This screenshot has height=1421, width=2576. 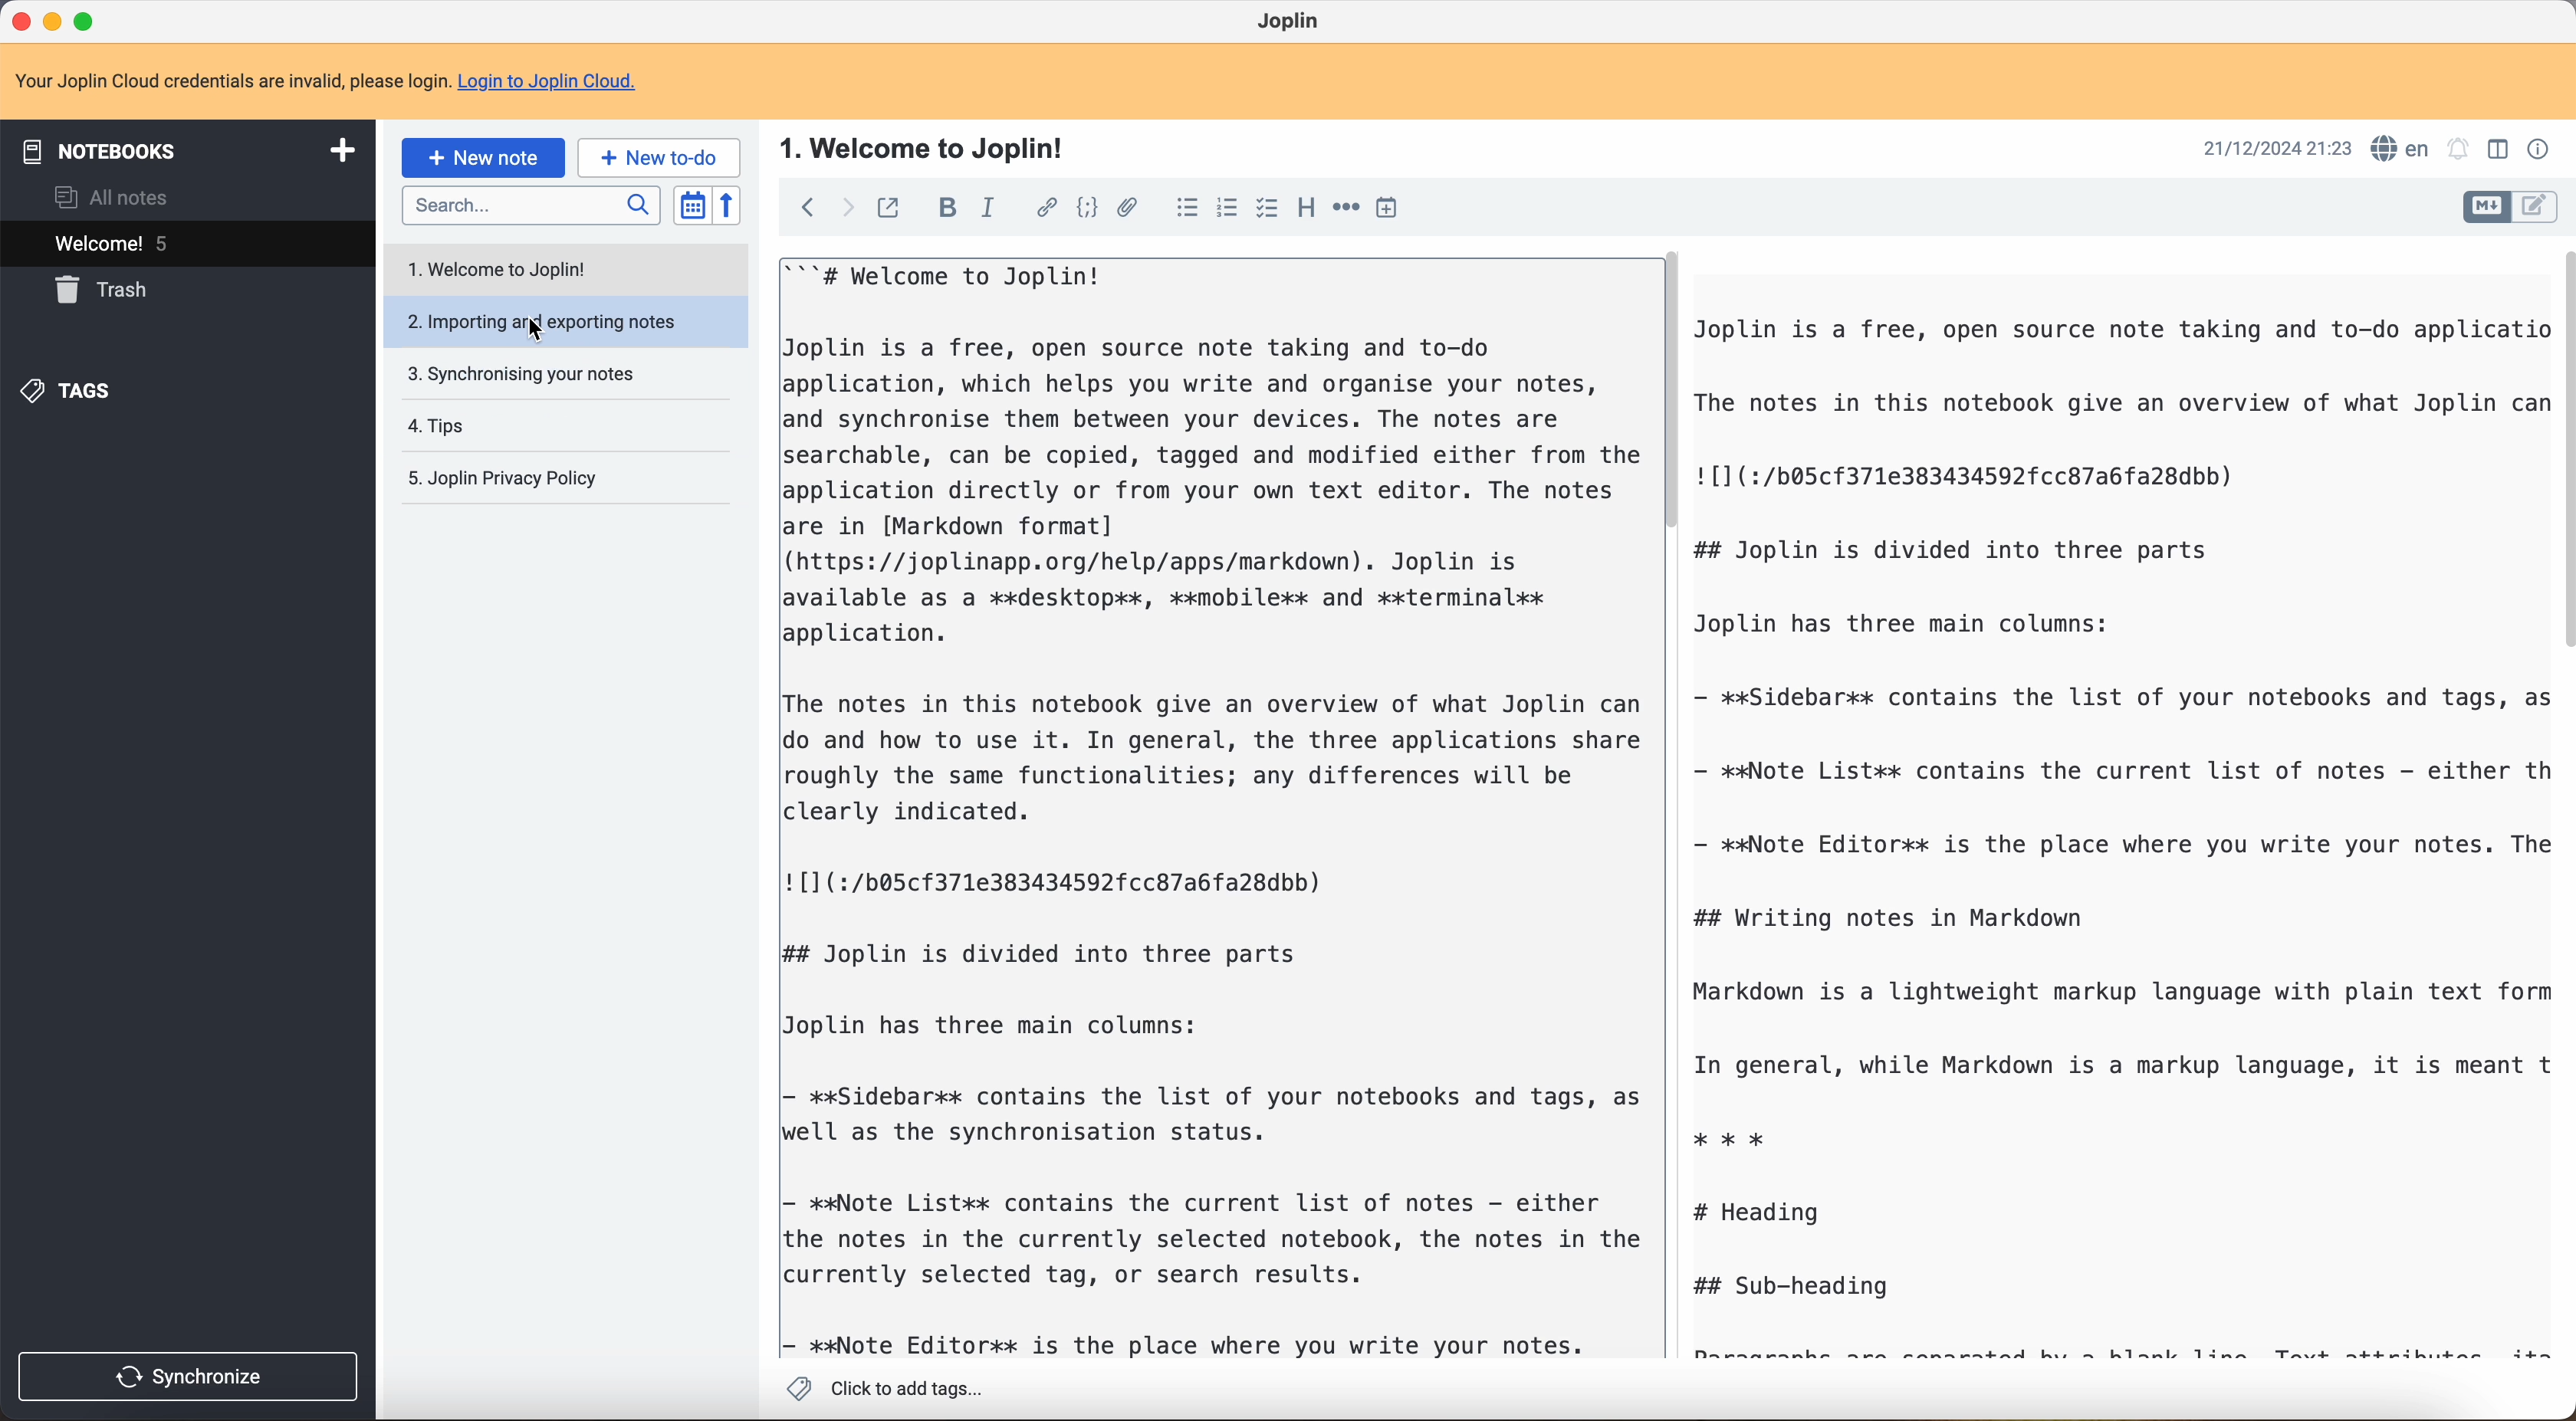 I want to click on code, so click(x=1085, y=210).